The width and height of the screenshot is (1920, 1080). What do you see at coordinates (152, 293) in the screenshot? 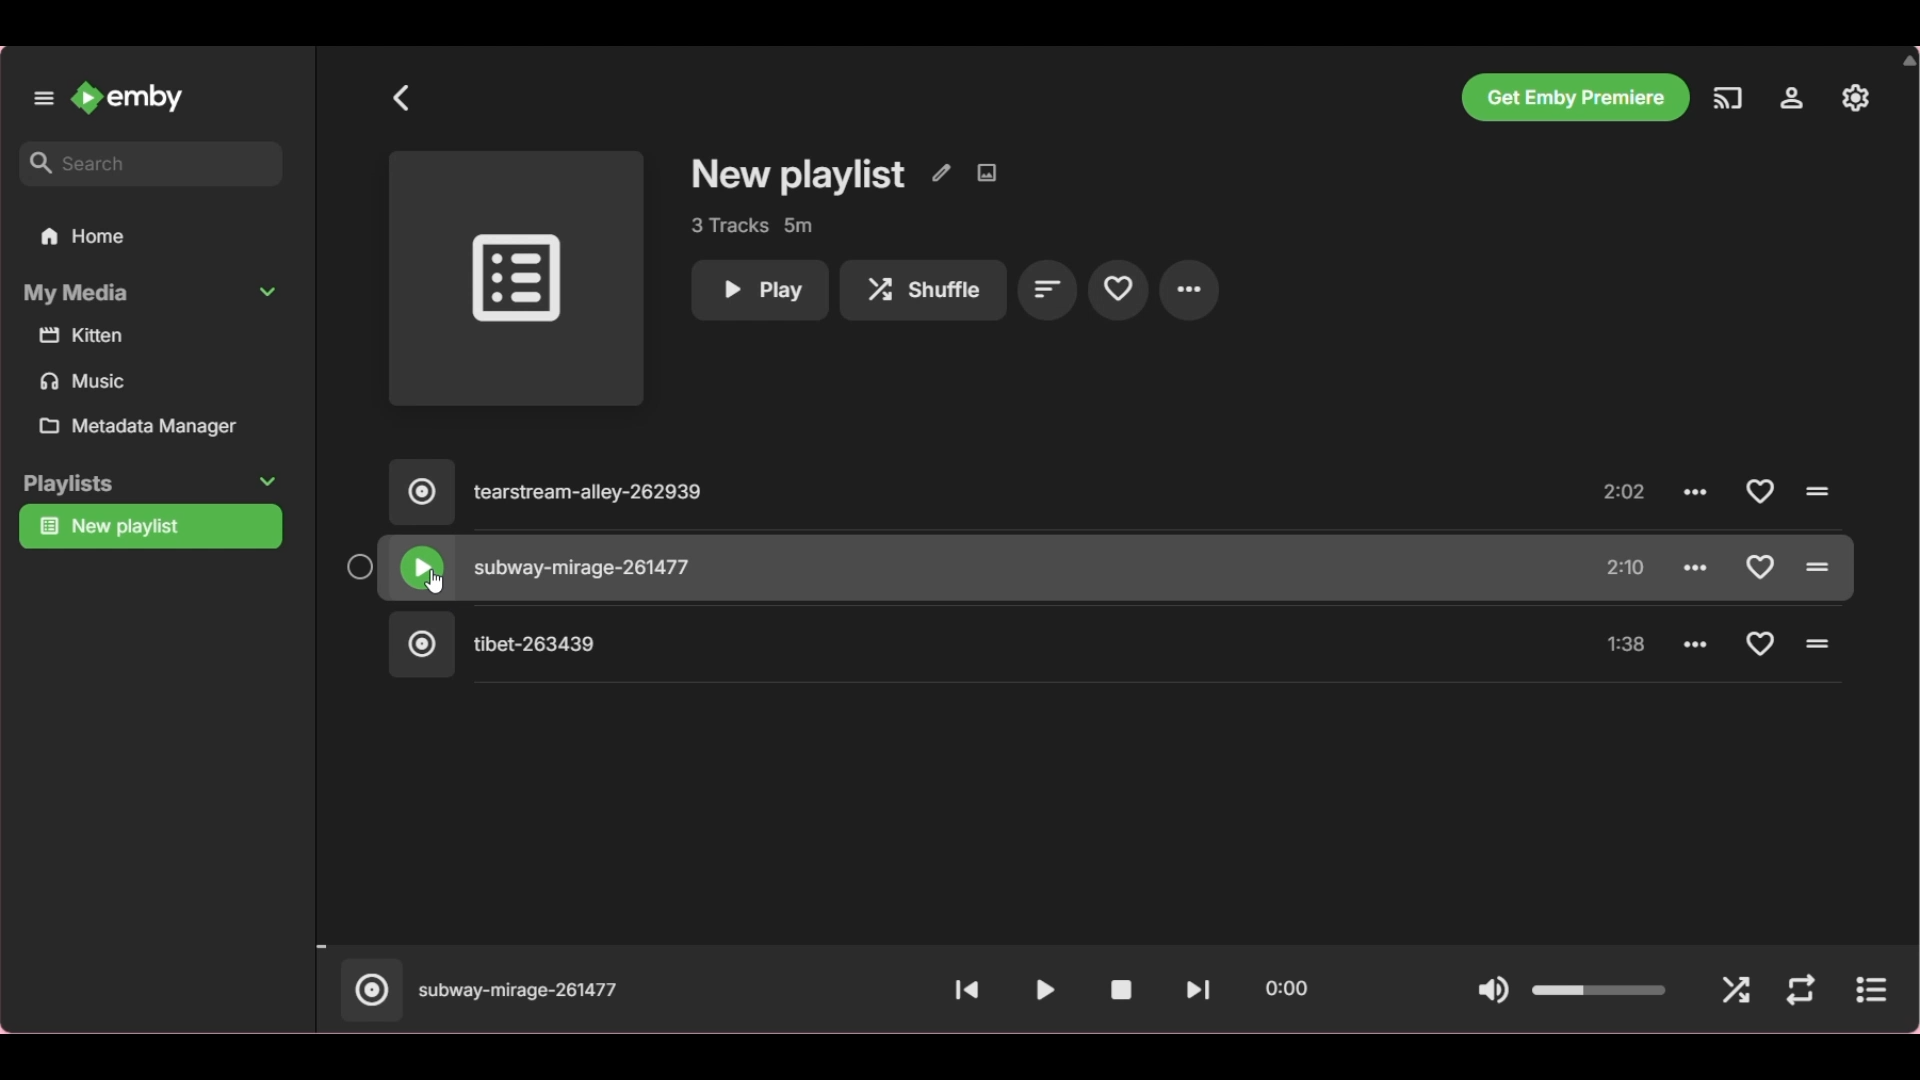
I see `Collapse My Media` at bounding box center [152, 293].